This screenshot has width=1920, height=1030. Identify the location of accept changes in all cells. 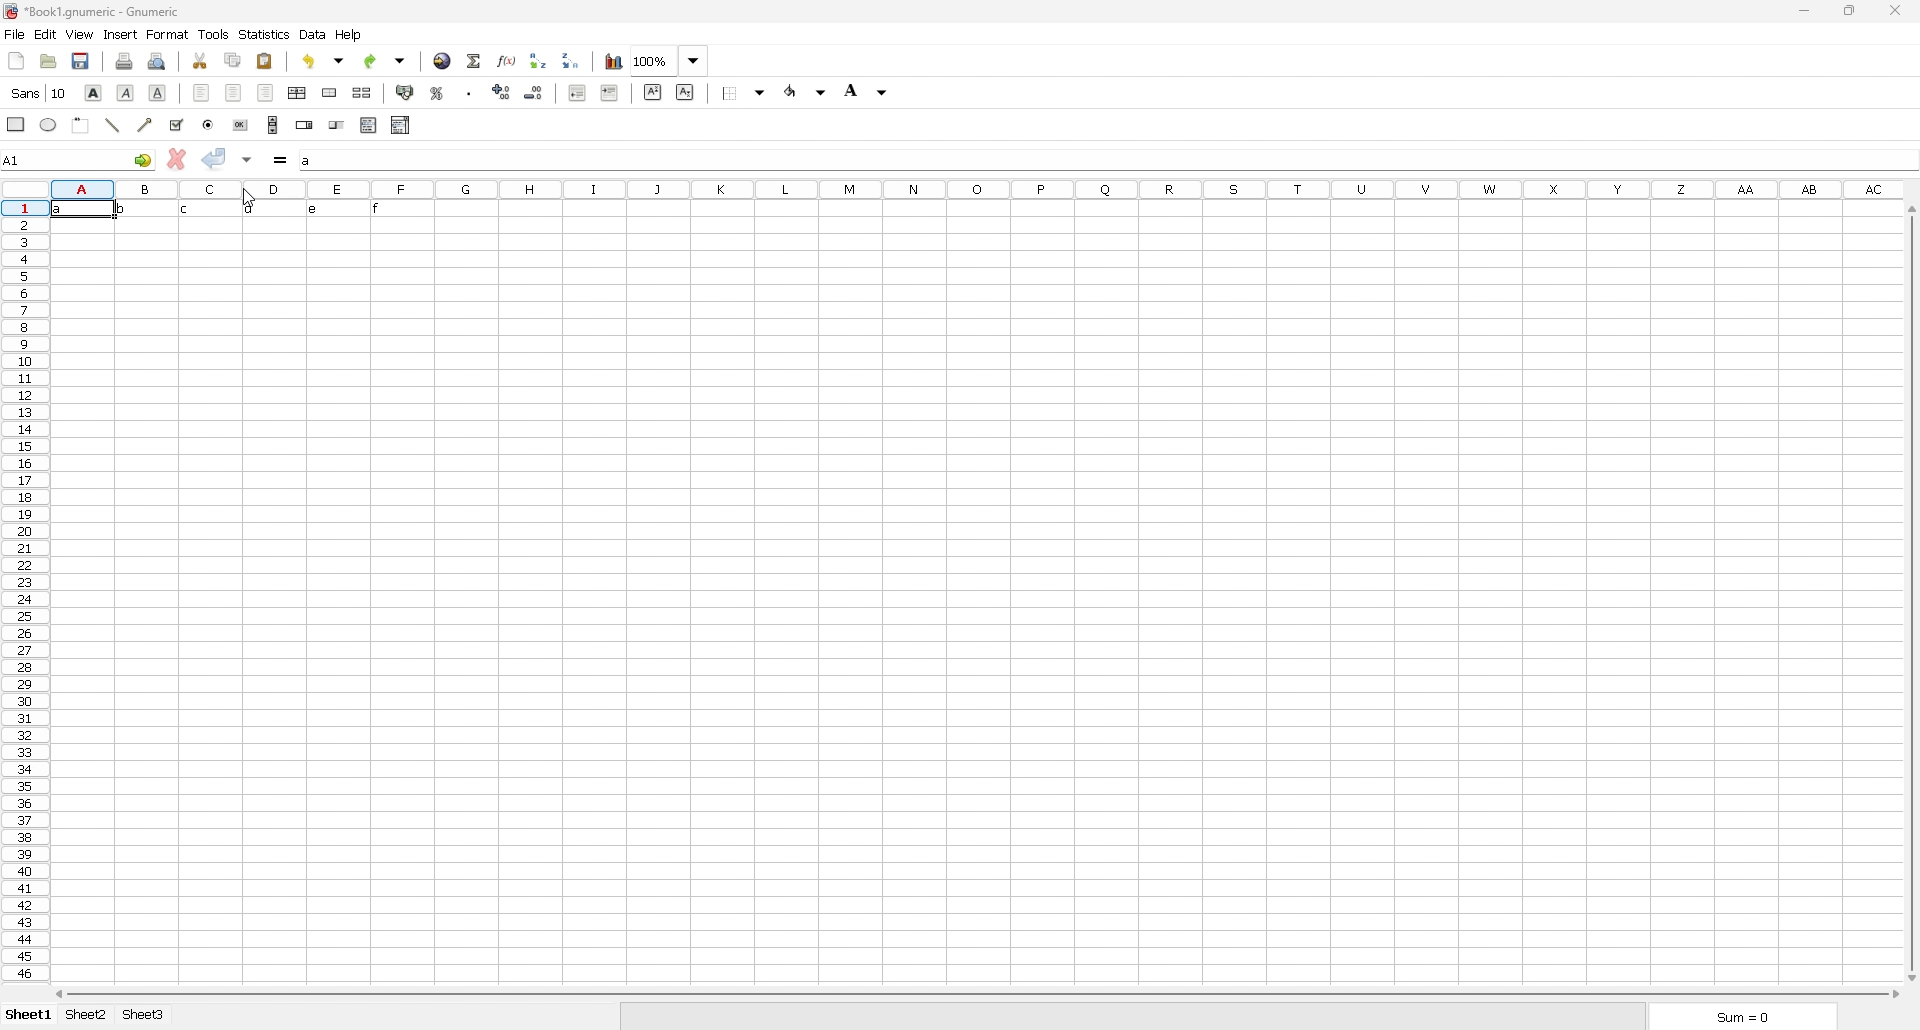
(249, 160).